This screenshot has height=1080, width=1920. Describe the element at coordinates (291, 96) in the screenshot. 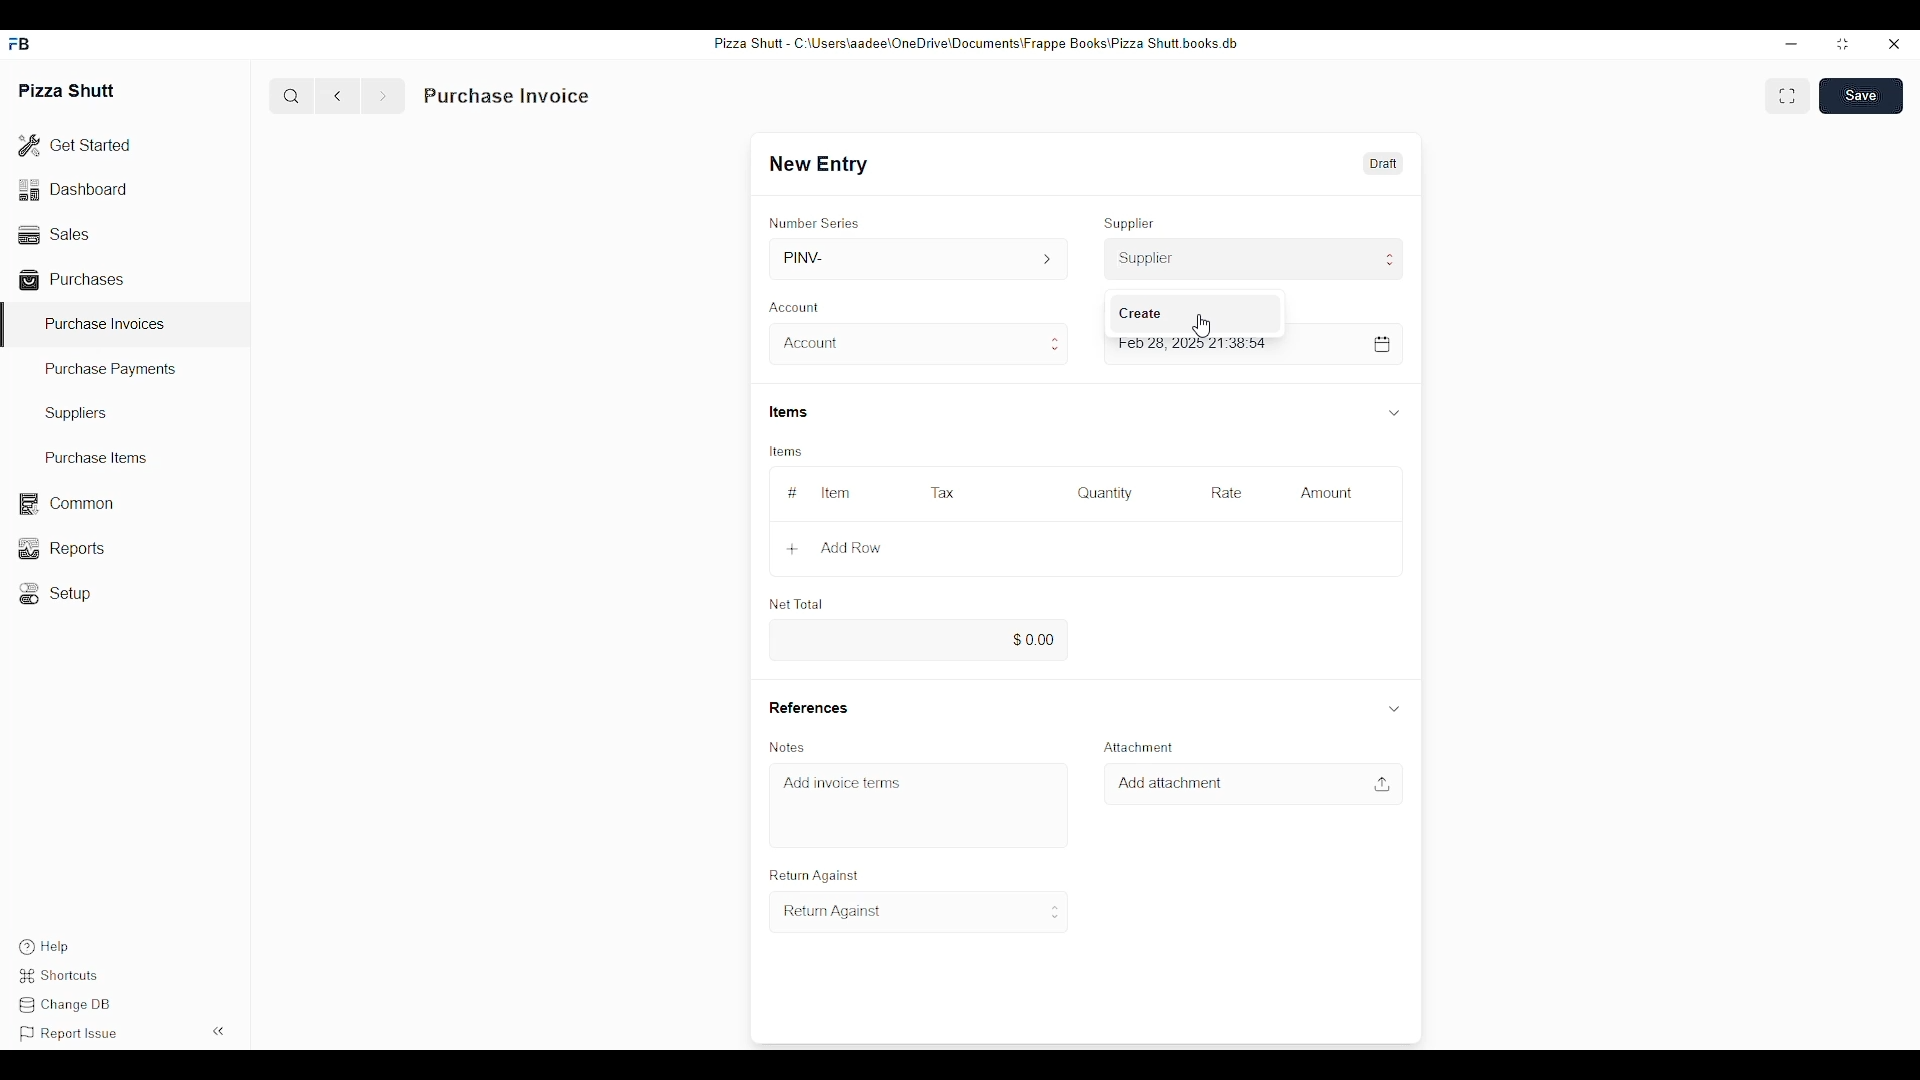

I see `search` at that location.